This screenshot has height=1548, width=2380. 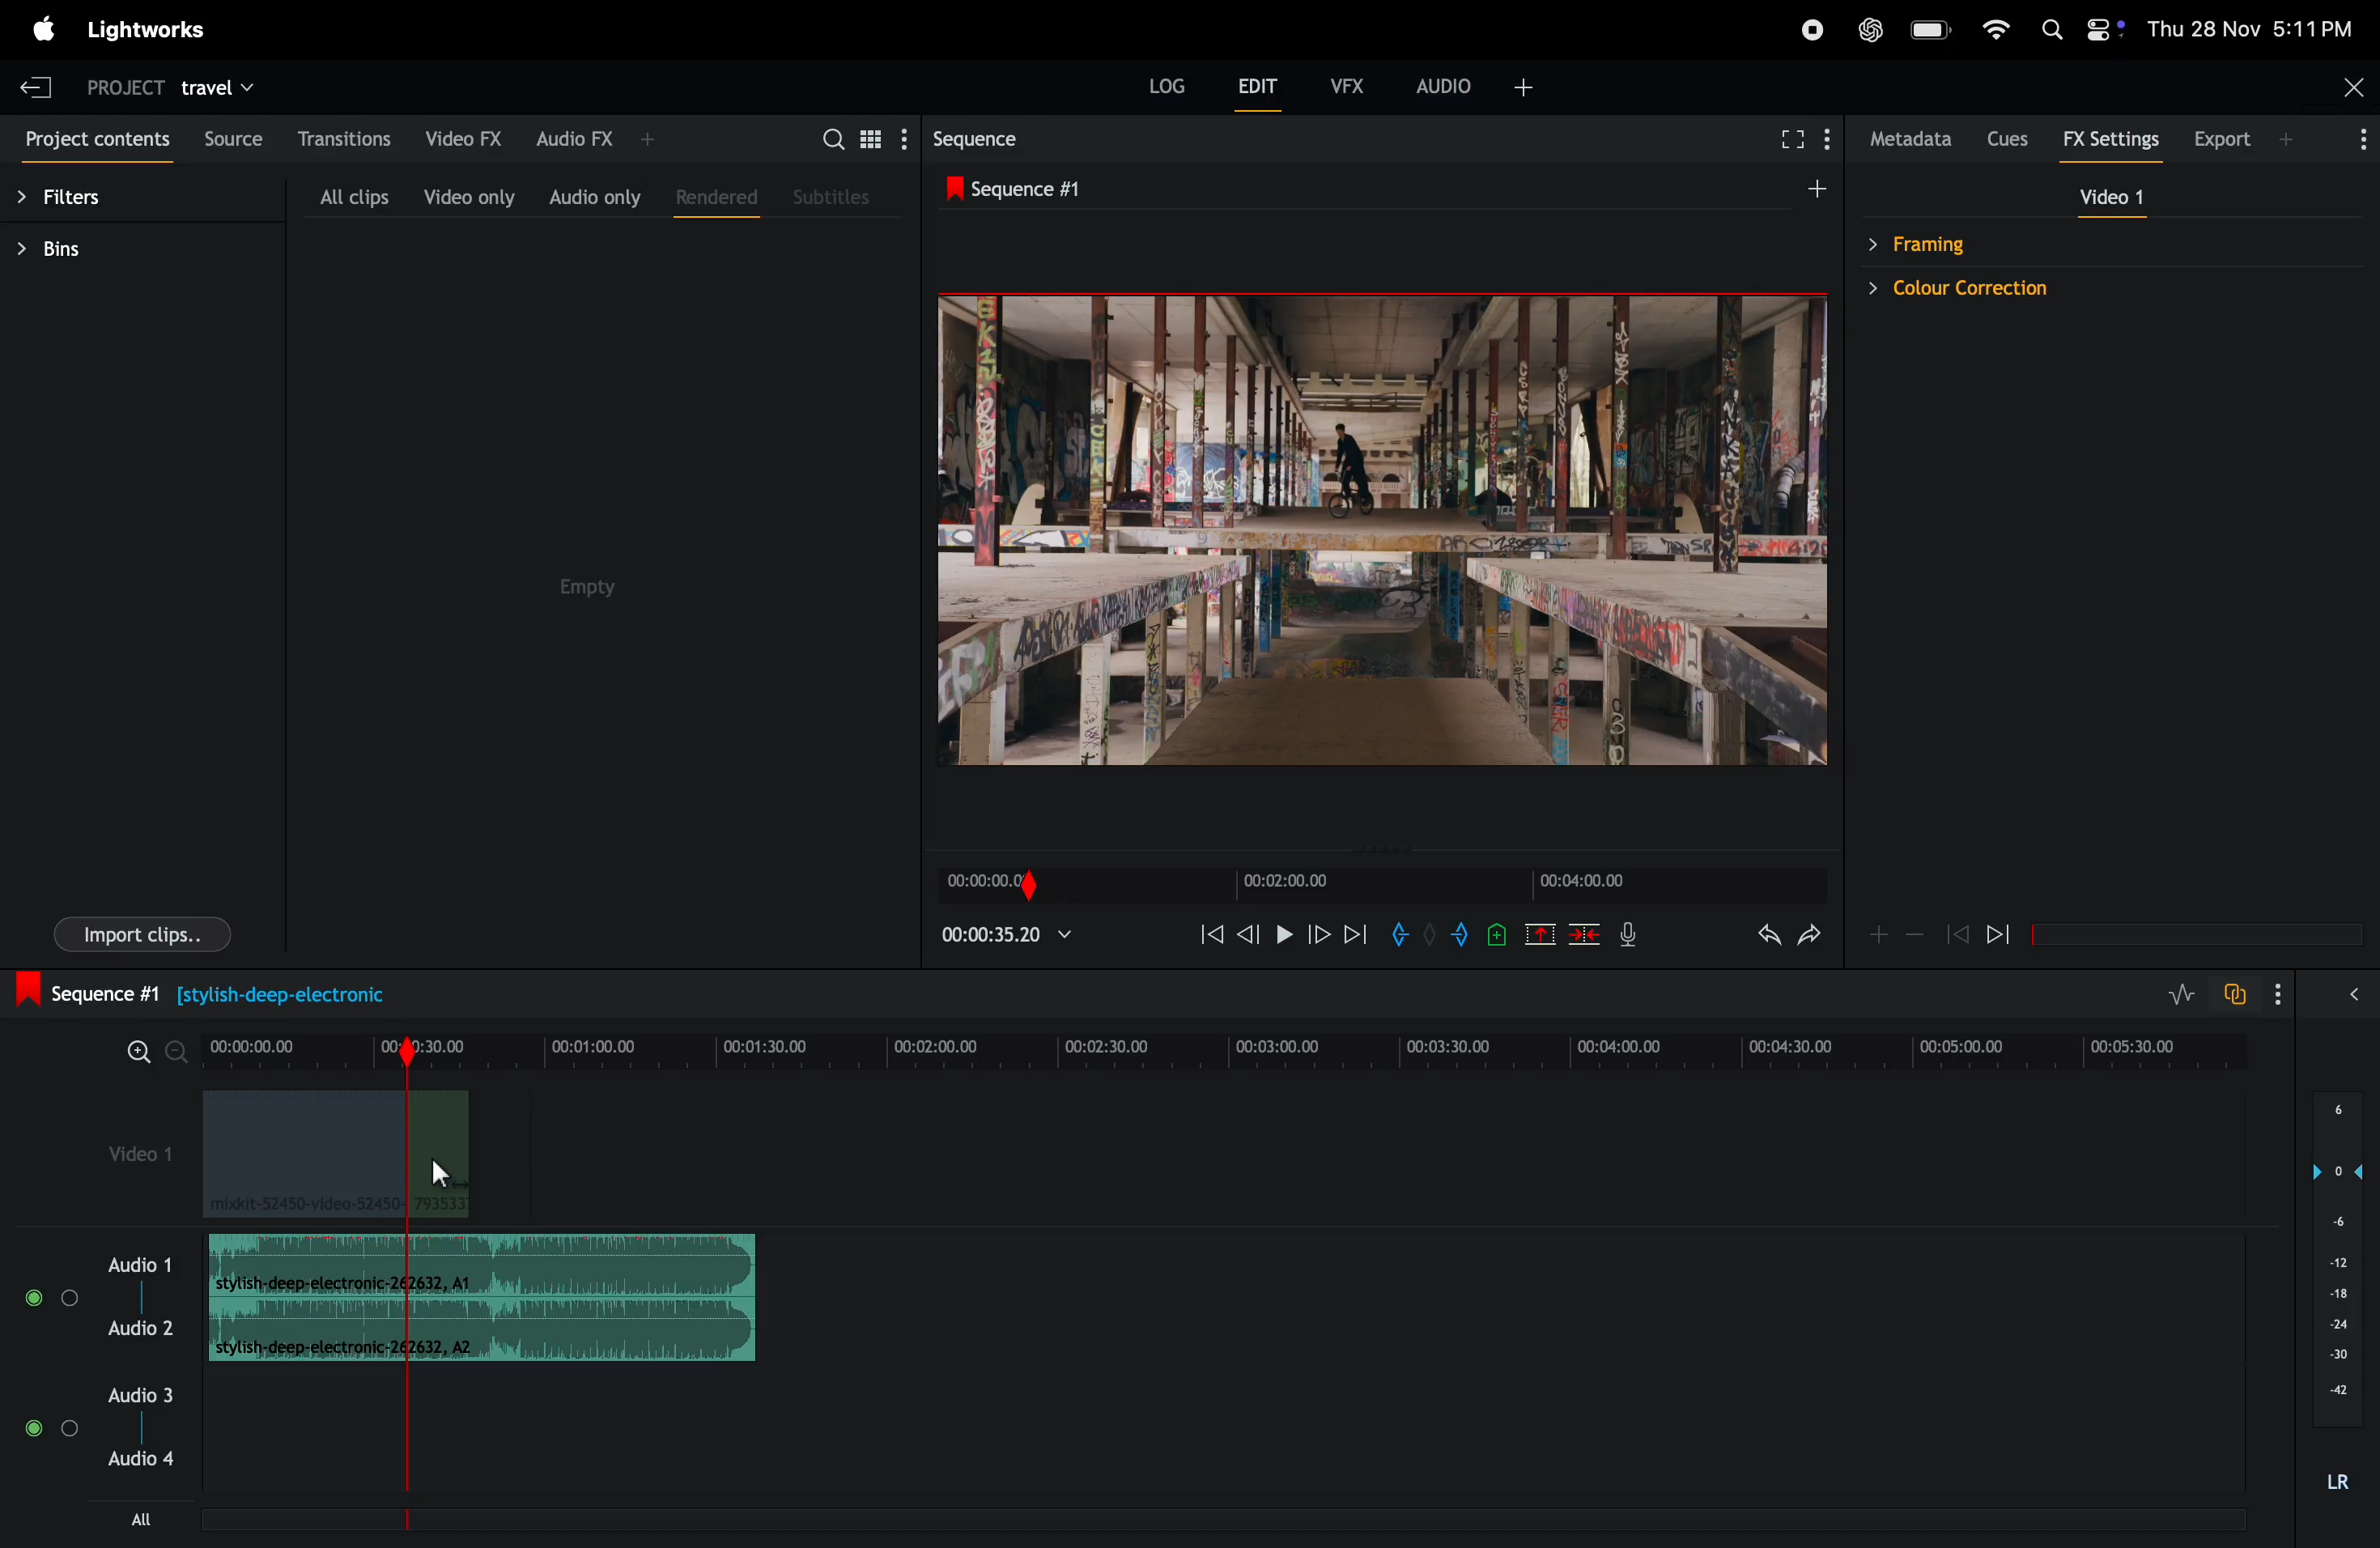 What do you see at coordinates (71, 1429) in the screenshot?
I see `Toggle` at bounding box center [71, 1429].